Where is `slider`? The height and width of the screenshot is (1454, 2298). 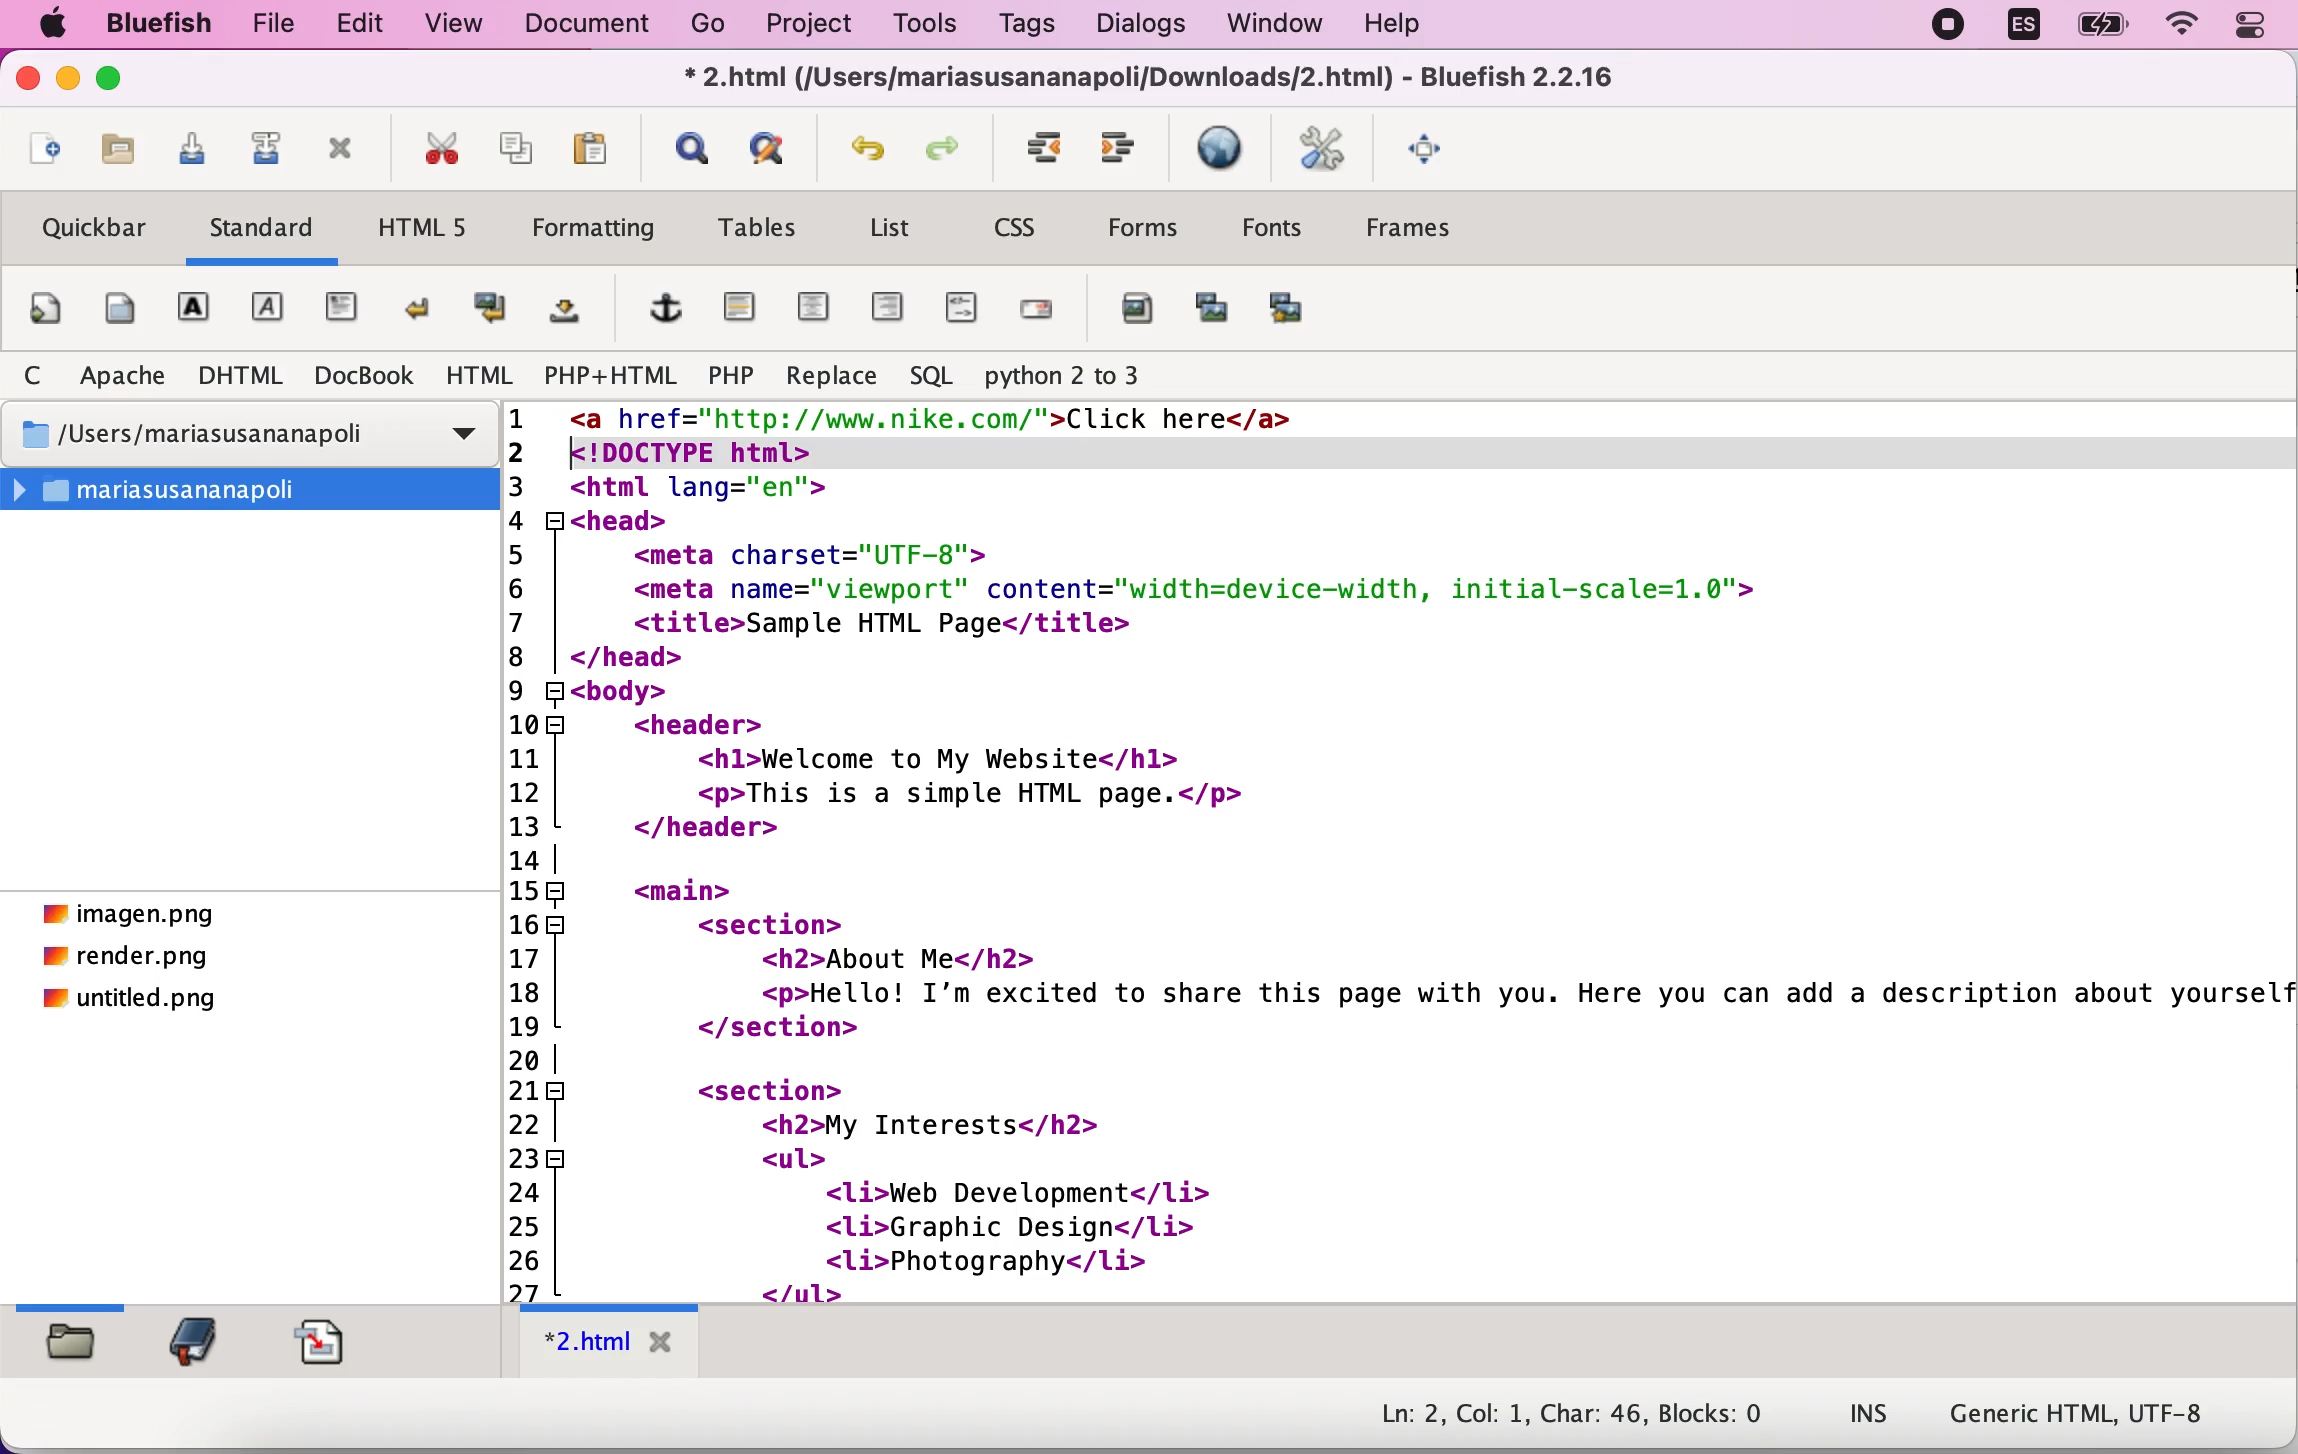
slider is located at coordinates (73, 1300).